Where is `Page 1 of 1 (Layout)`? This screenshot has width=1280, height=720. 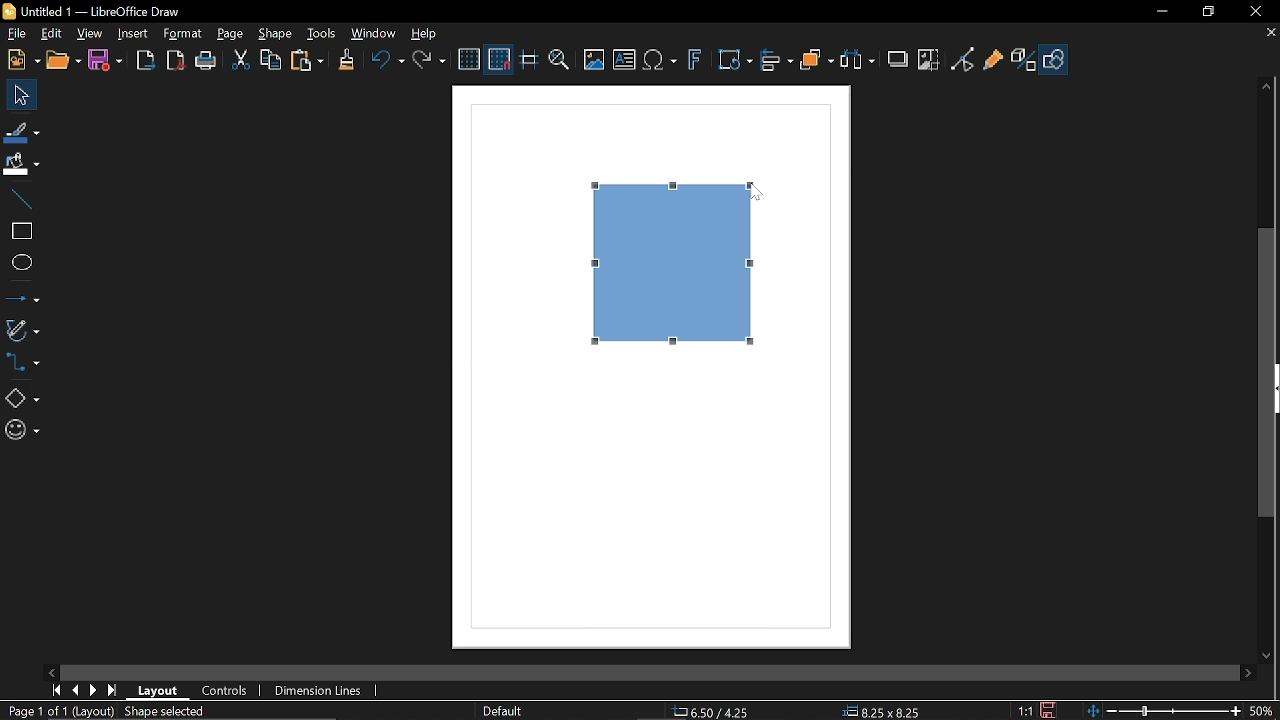 Page 1 of 1 (Layout) is located at coordinates (58, 712).